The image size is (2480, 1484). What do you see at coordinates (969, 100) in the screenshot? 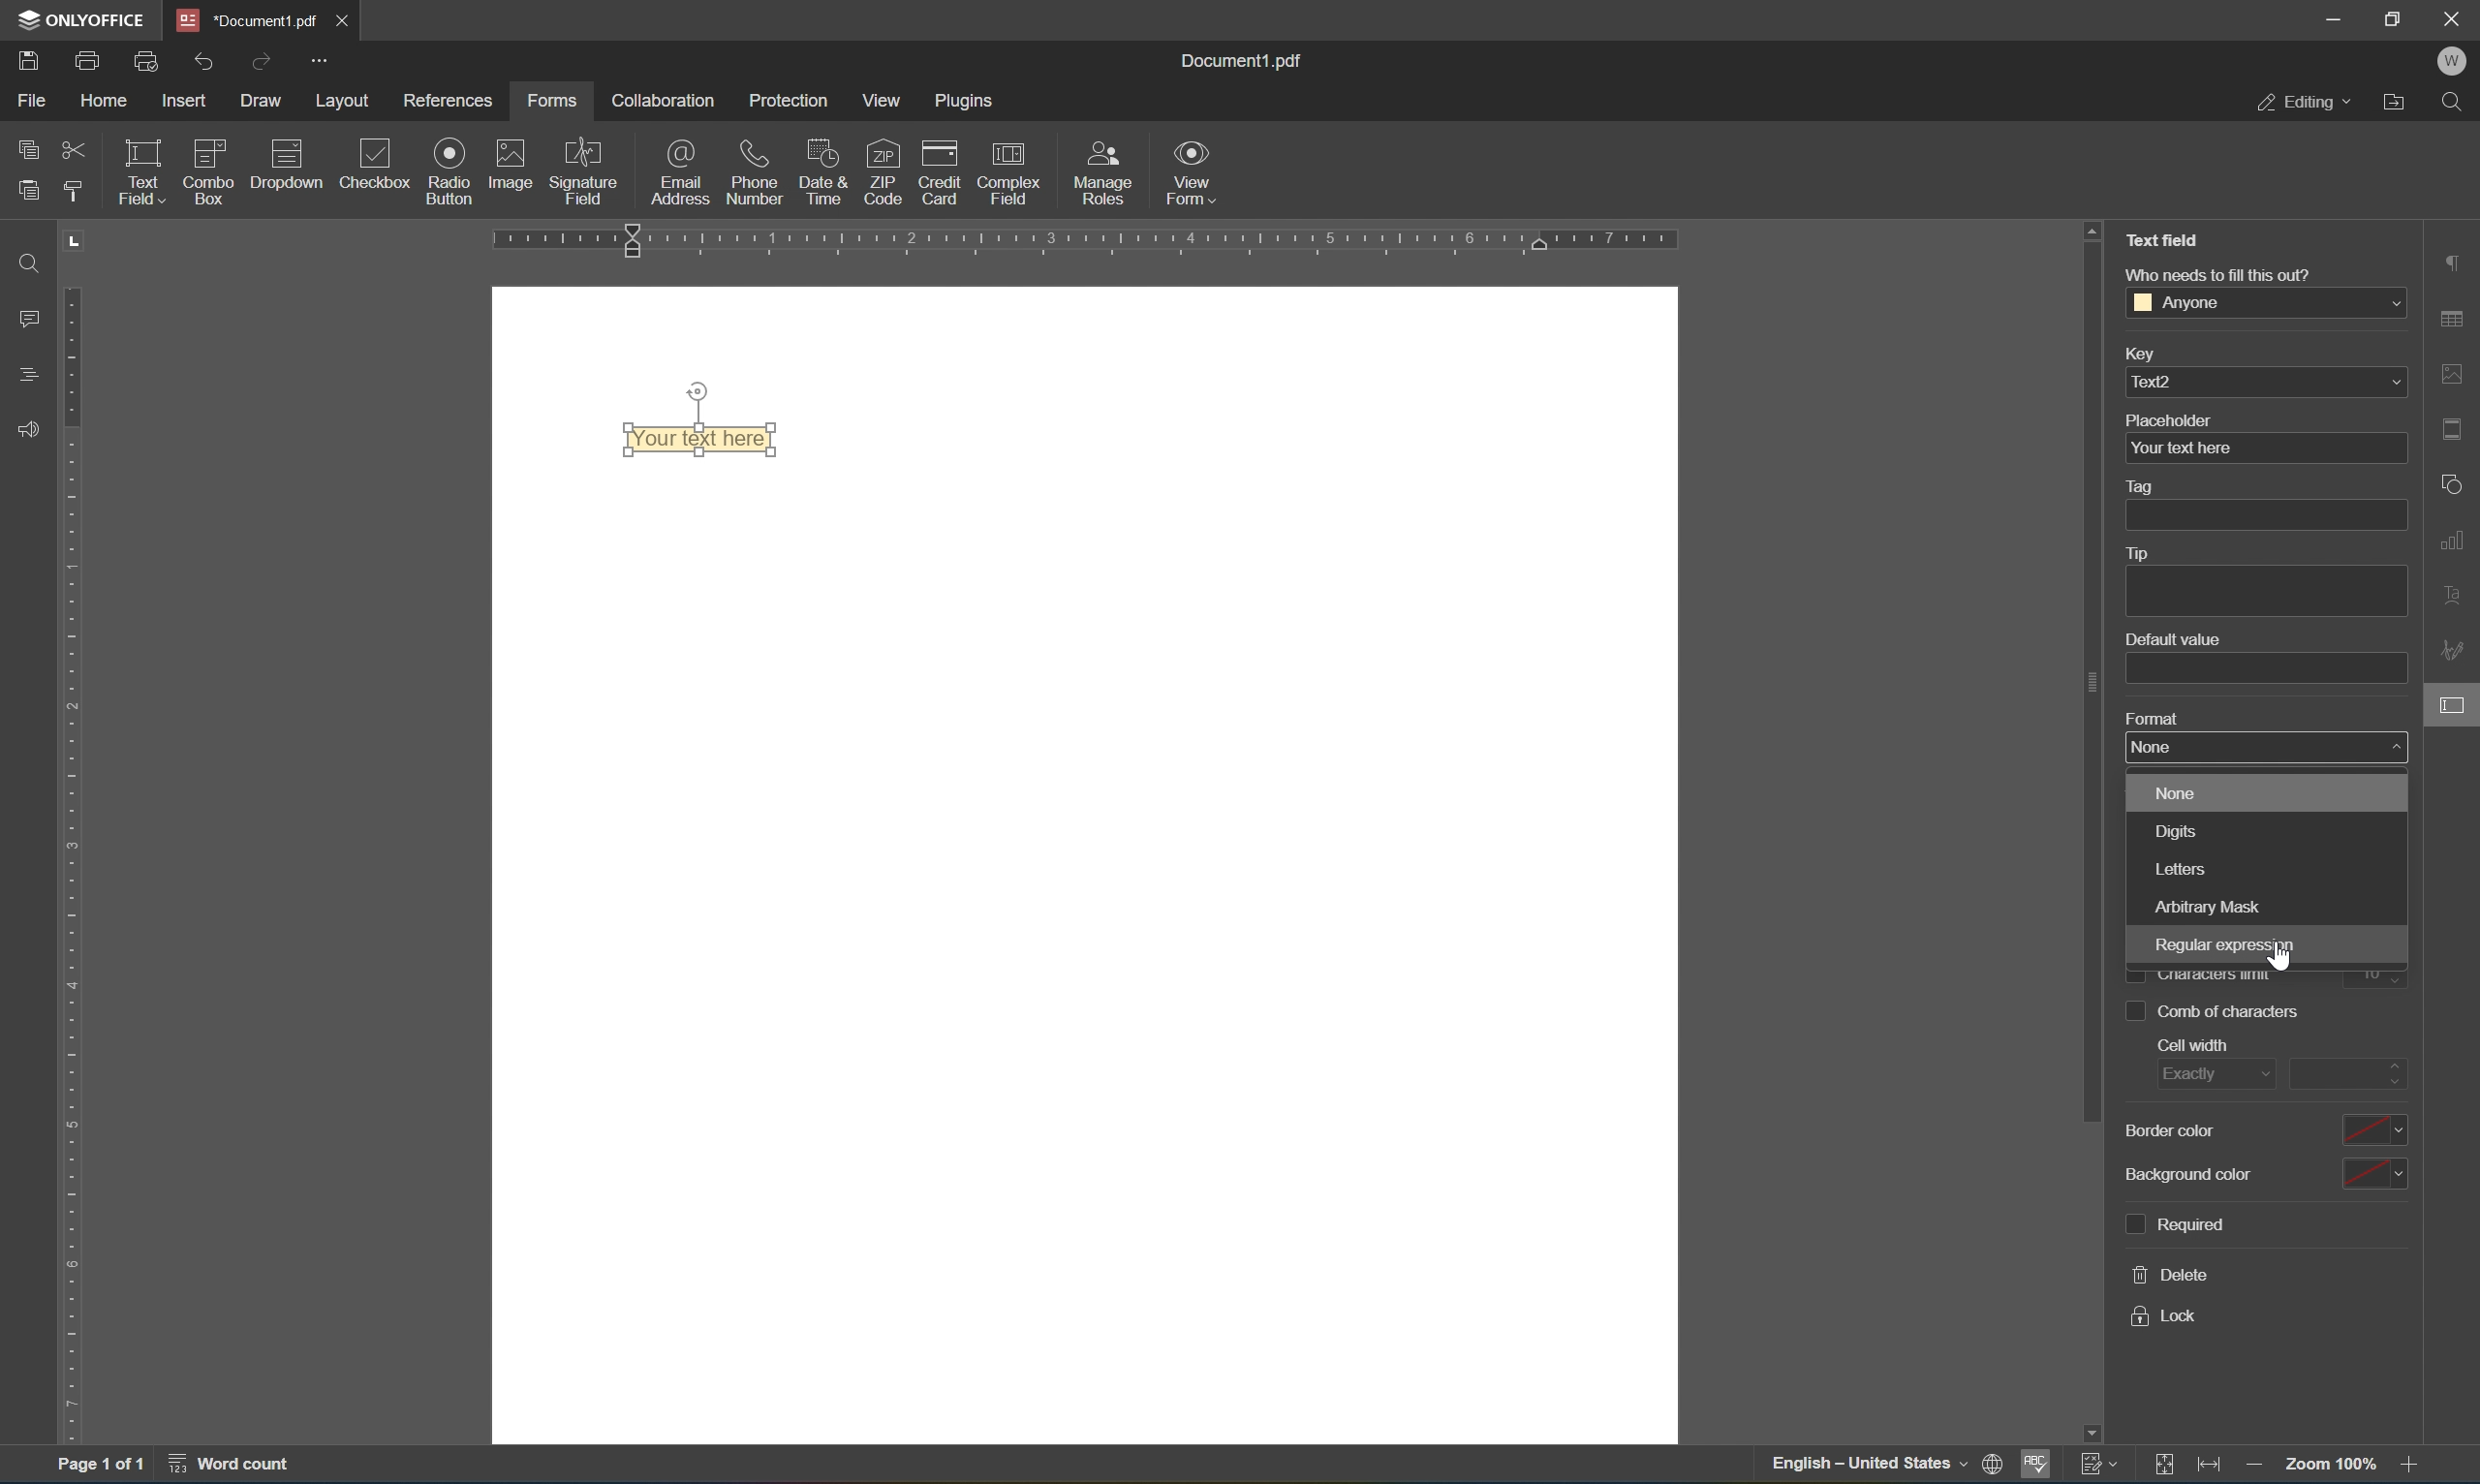
I see `plugins` at bounding box center [969, 100].